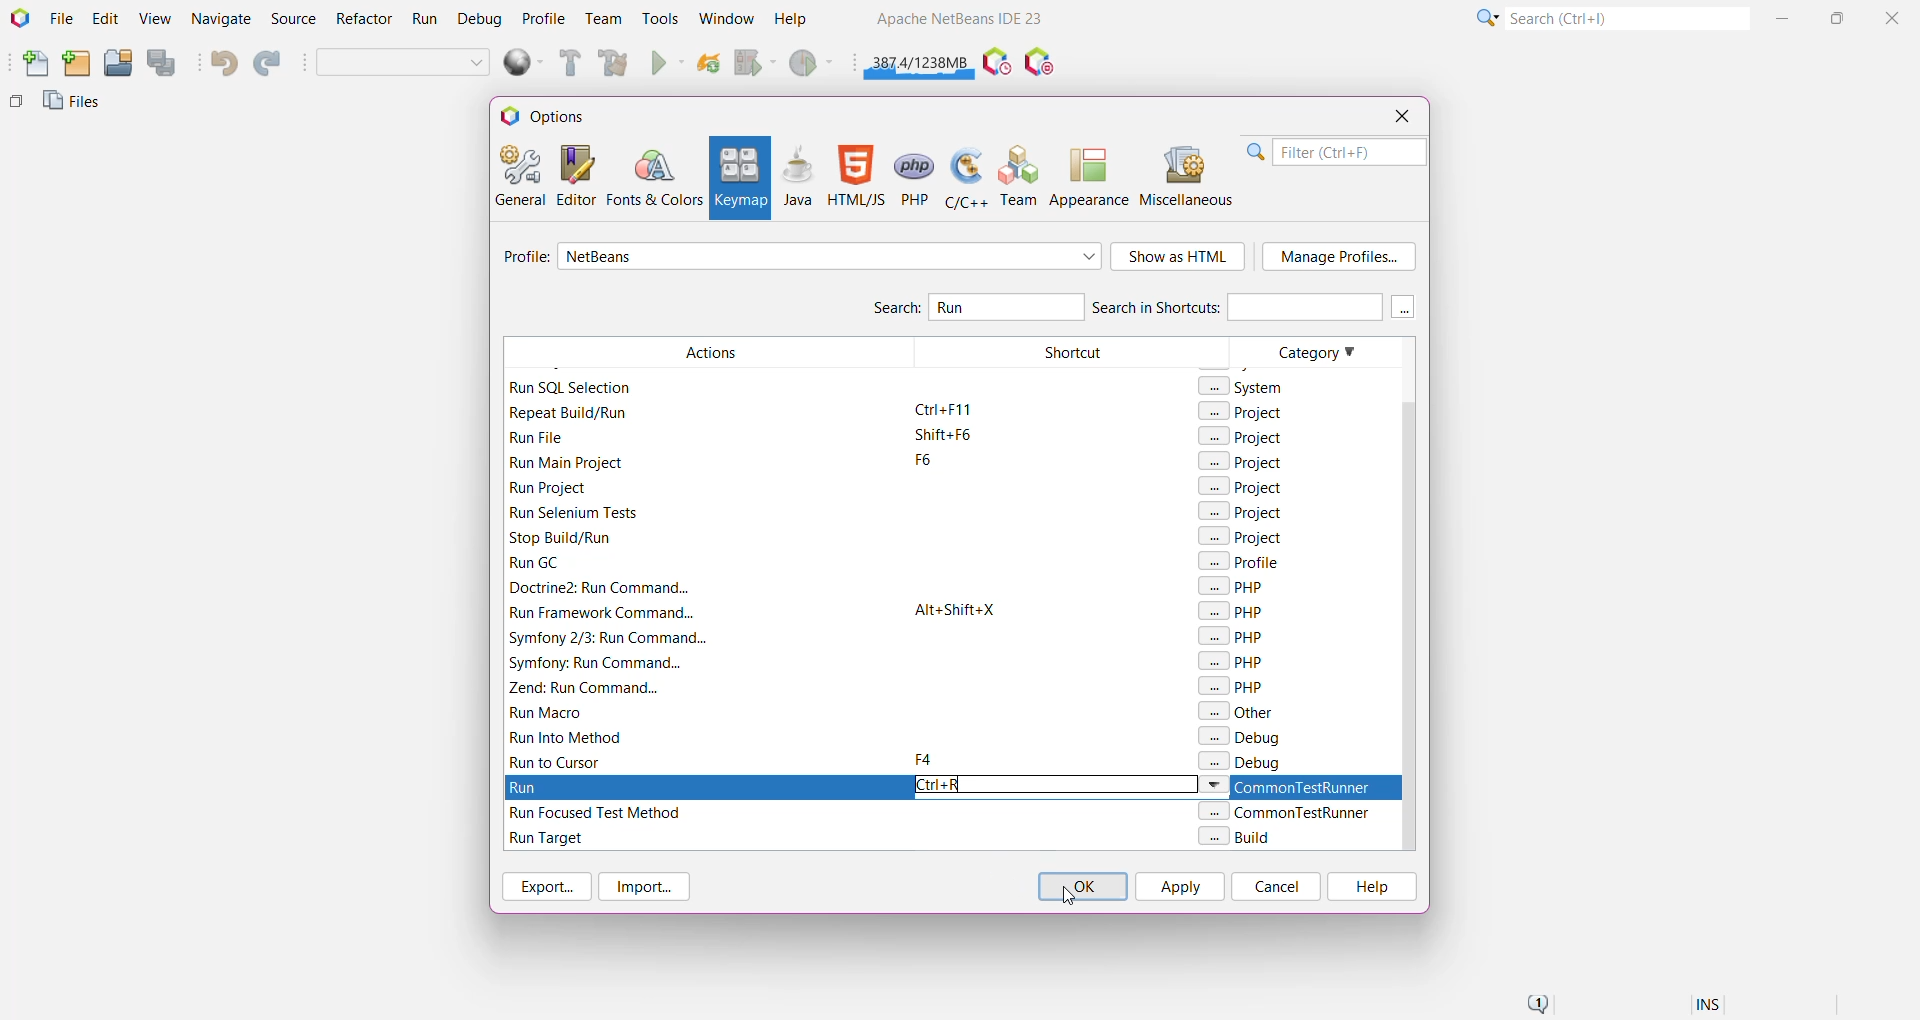  I want to click on Edit, so click(105, 20).